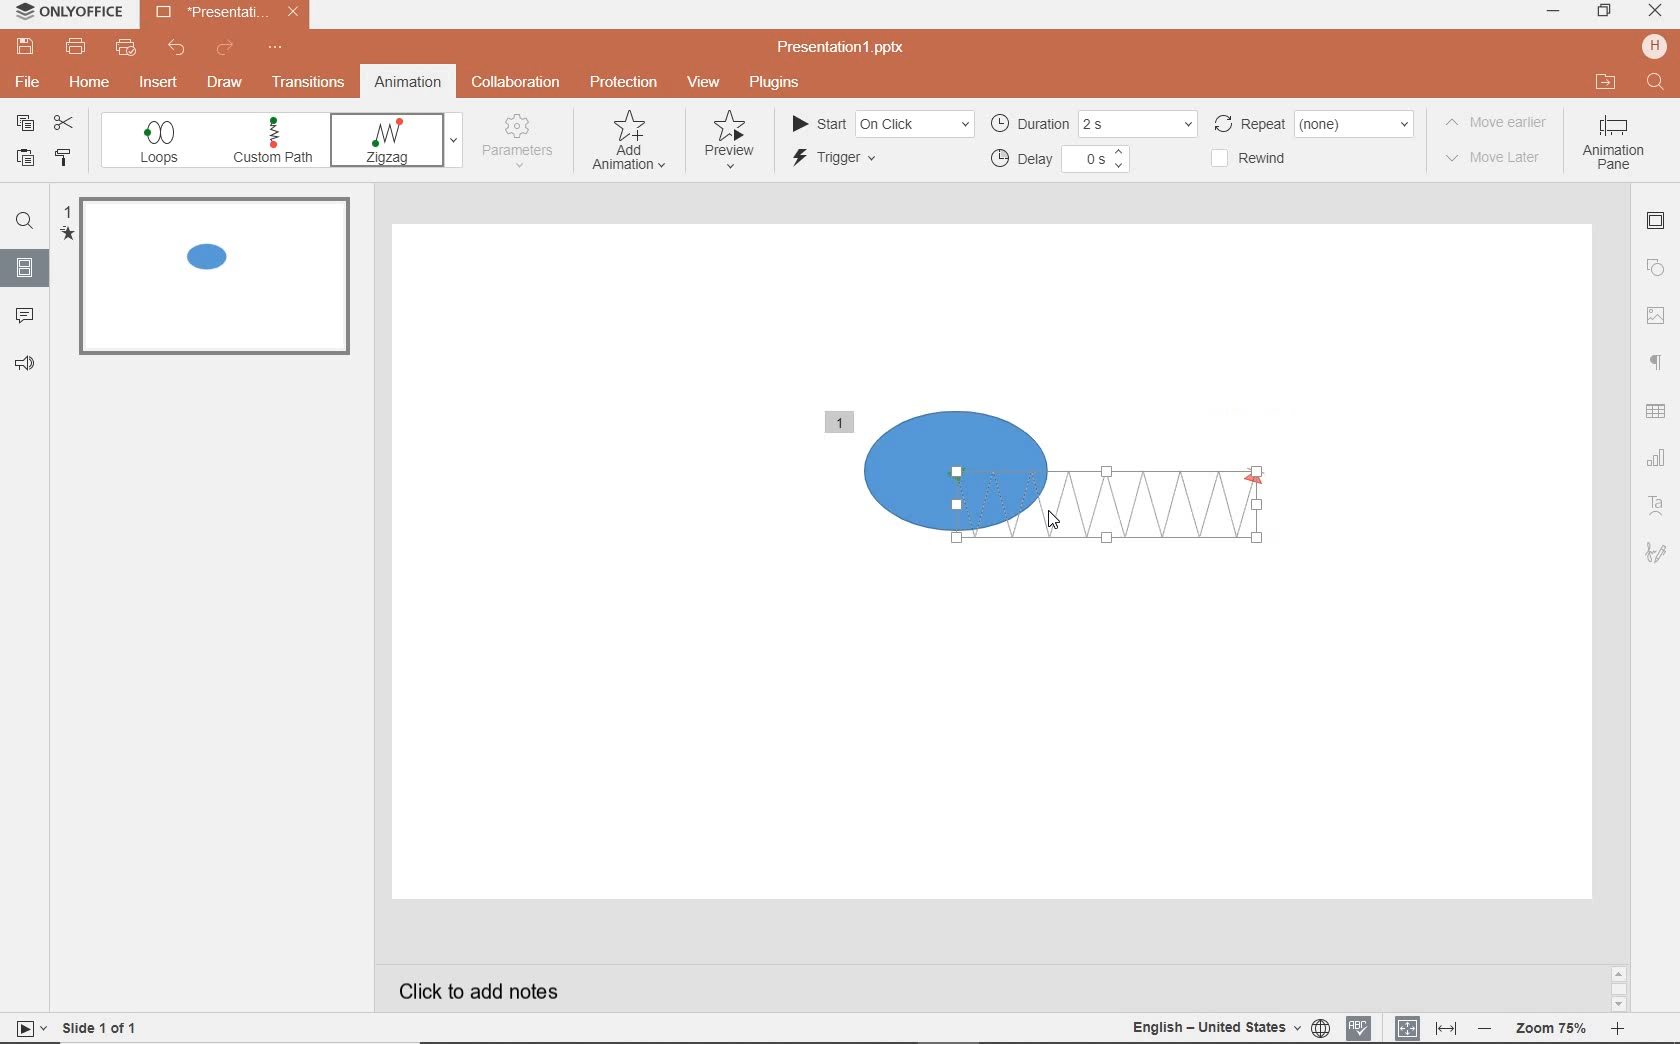 This screenshot has width=1680, height=1044. Describe the element at coordinates (224, 49) in the screenshot. I see `redo` at that location.